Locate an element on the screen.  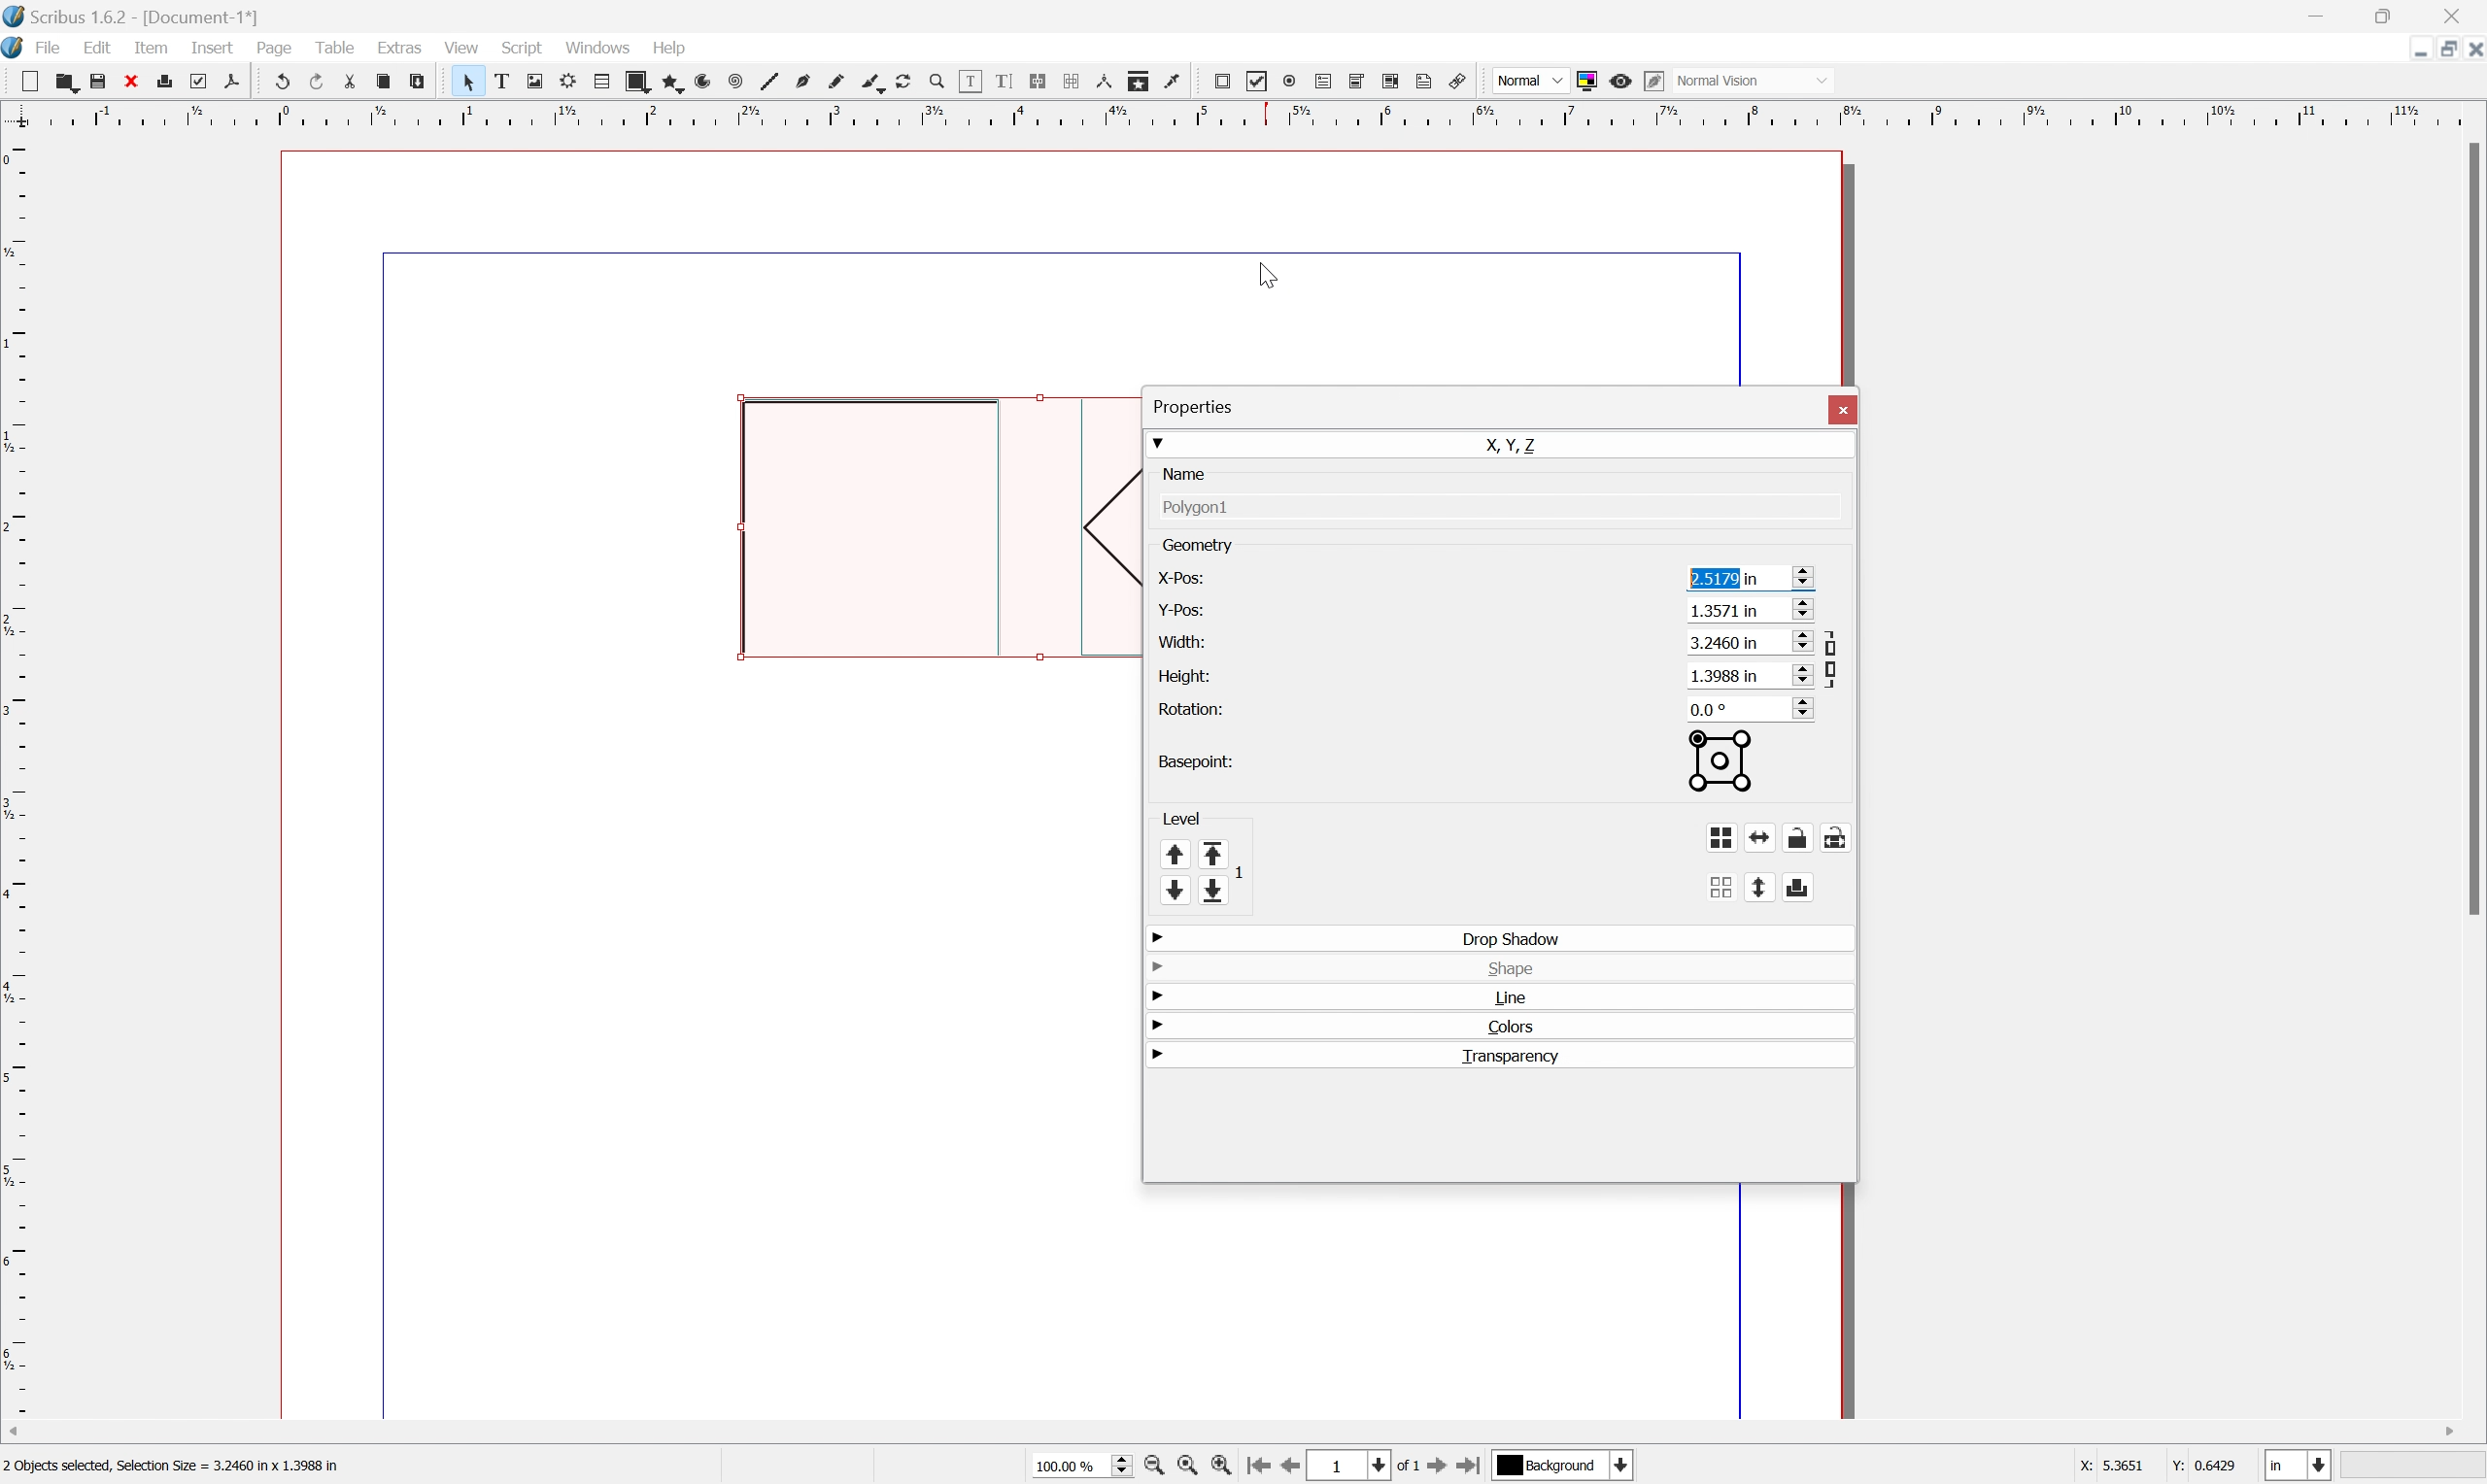
rotate item is located at coordinates (900, 81).